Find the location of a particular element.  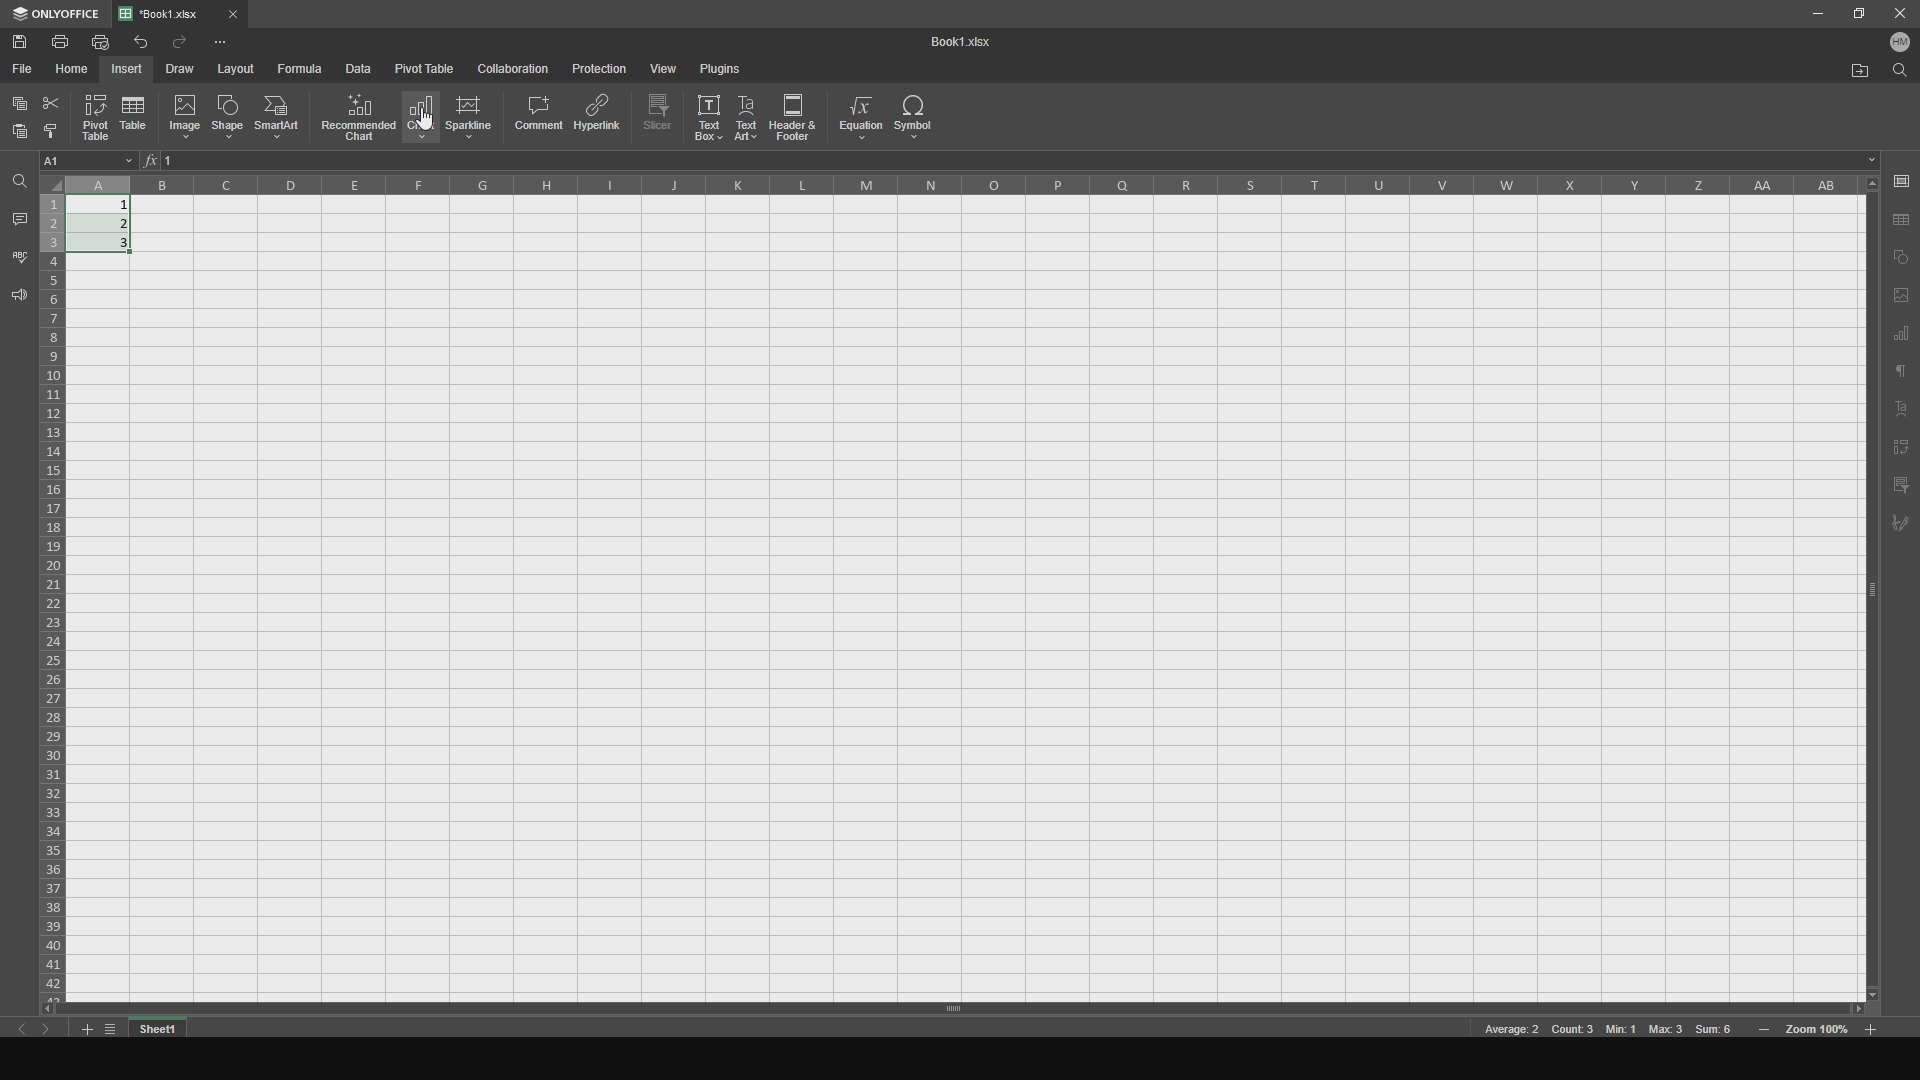

completed cells is located at coordinates (109, 226).